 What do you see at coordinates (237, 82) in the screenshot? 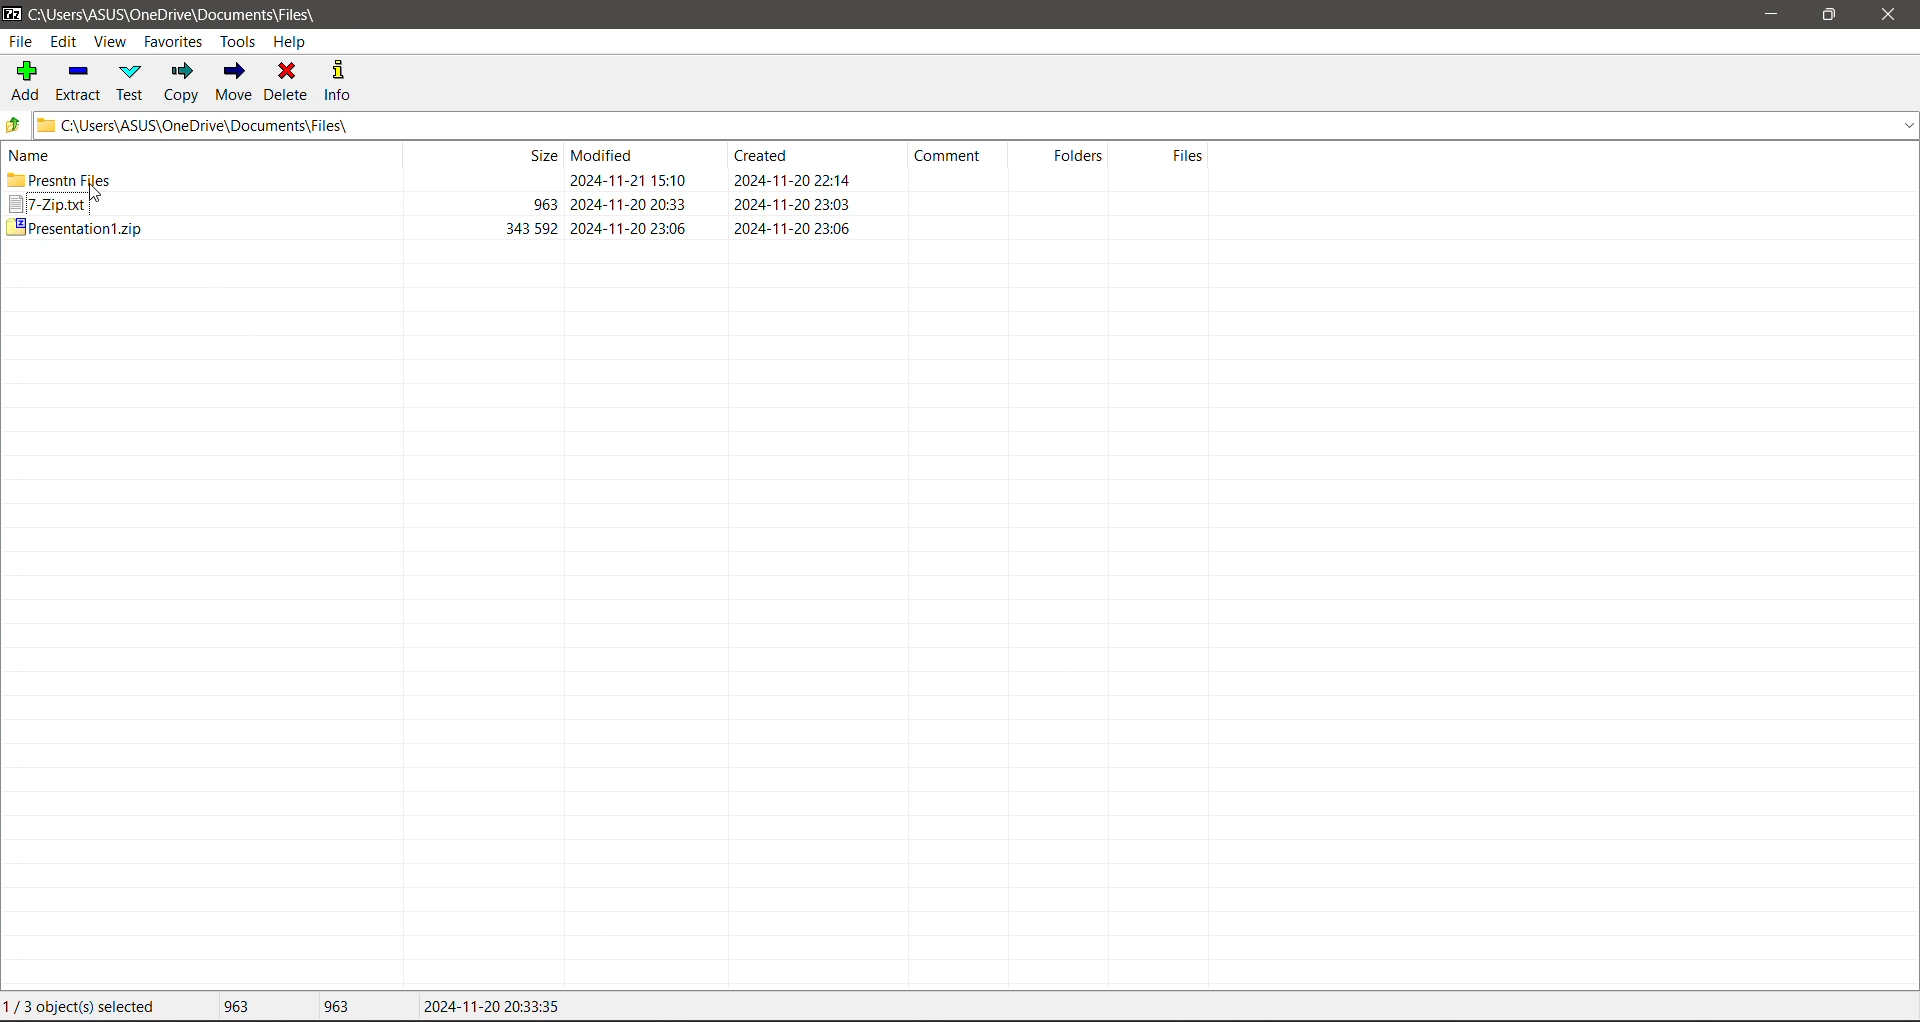
I see `Move` at bounding box center [237, 82].